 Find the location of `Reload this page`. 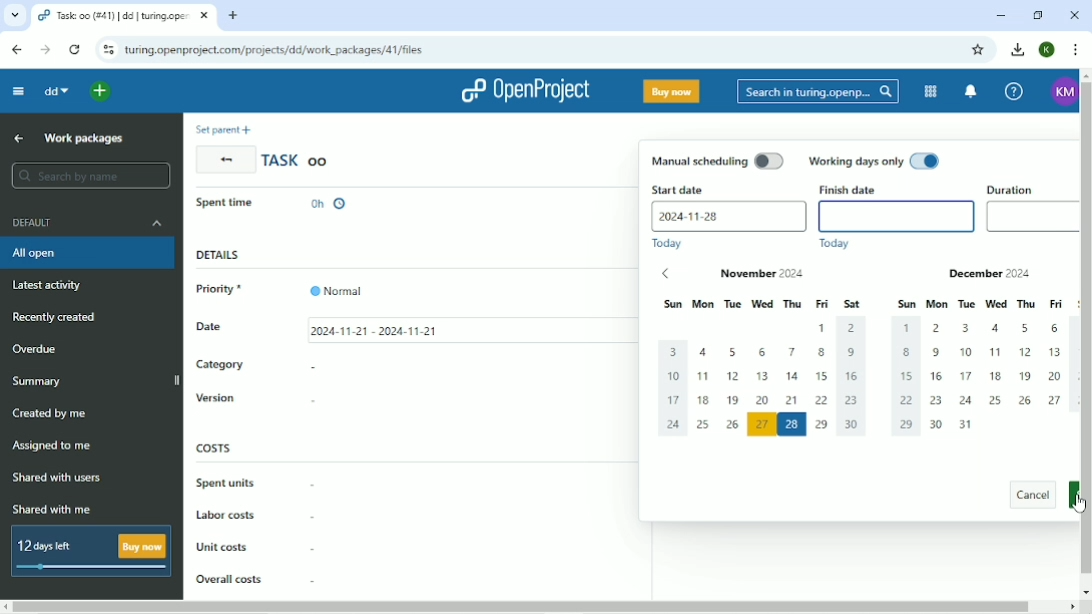

Reload this page is located at coordinates (74, 50).